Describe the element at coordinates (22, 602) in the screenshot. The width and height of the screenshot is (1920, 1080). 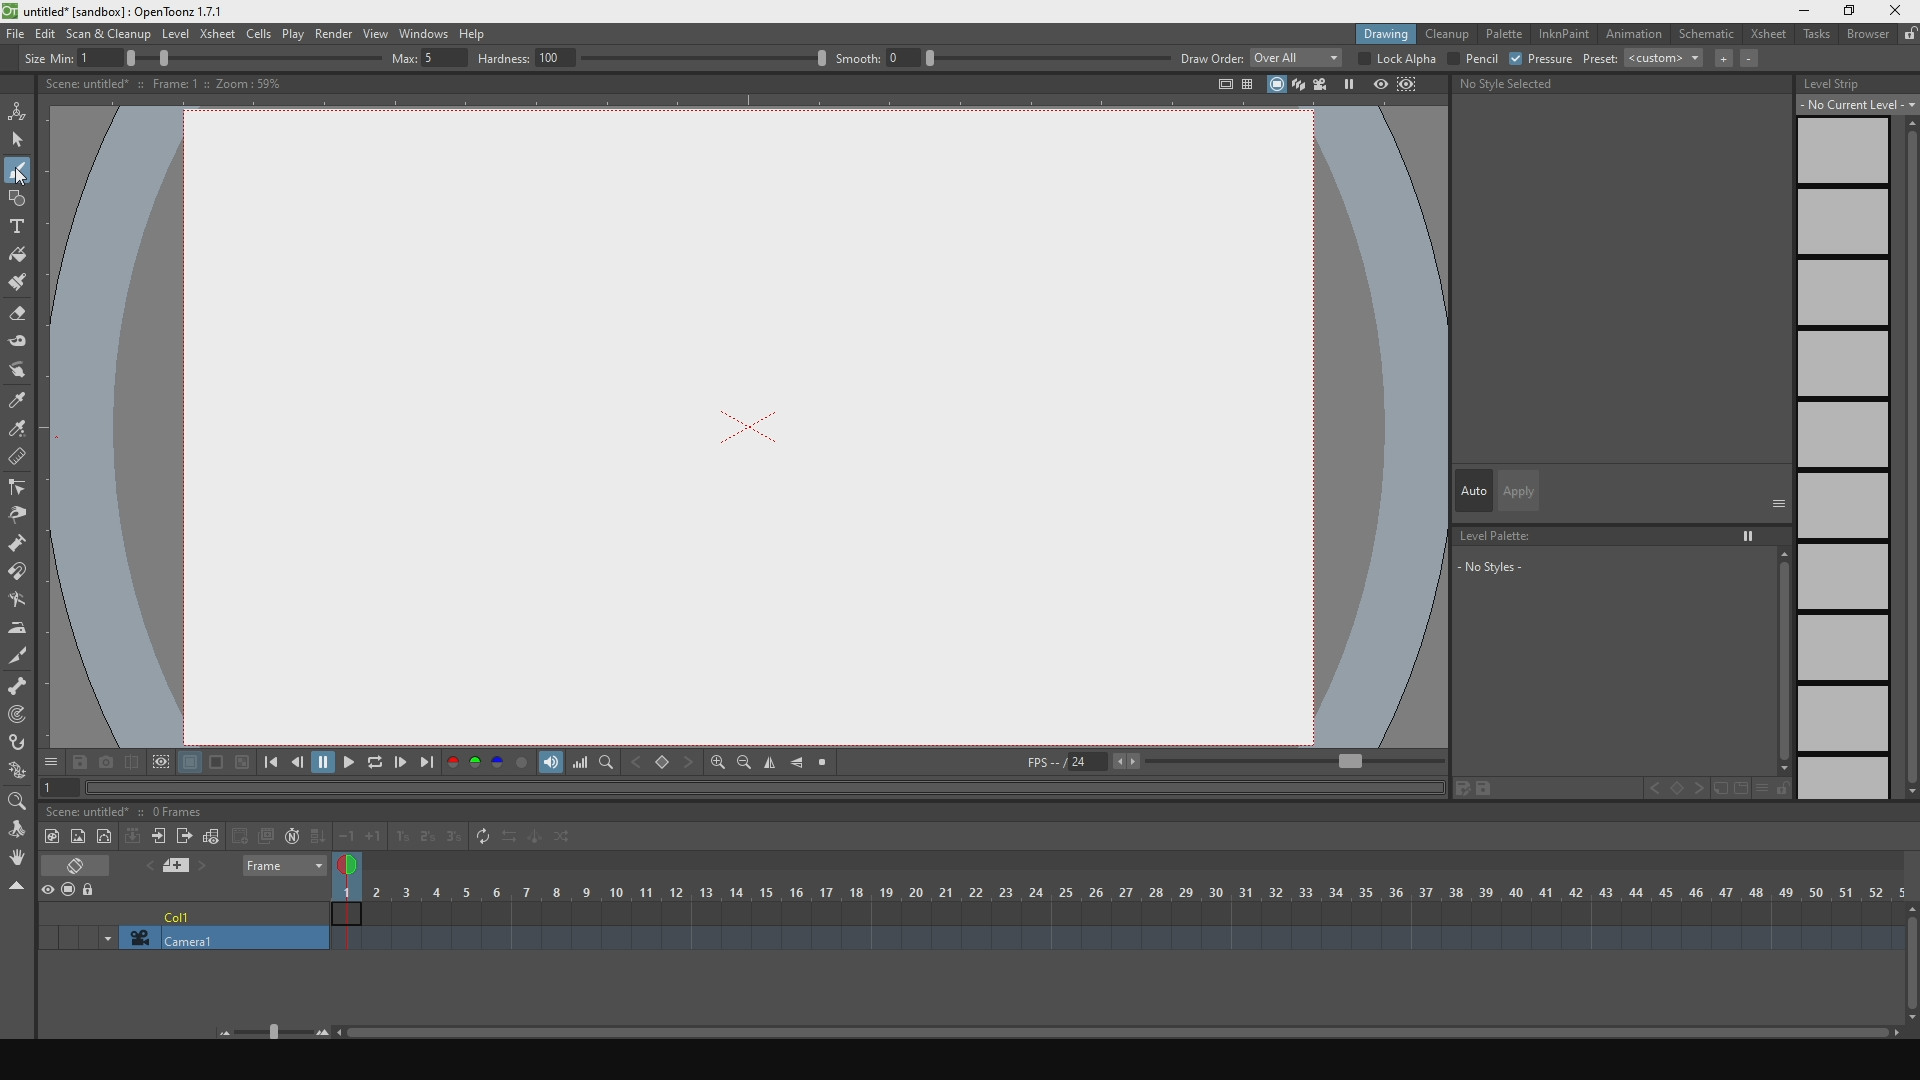
I see `turn` at that location.